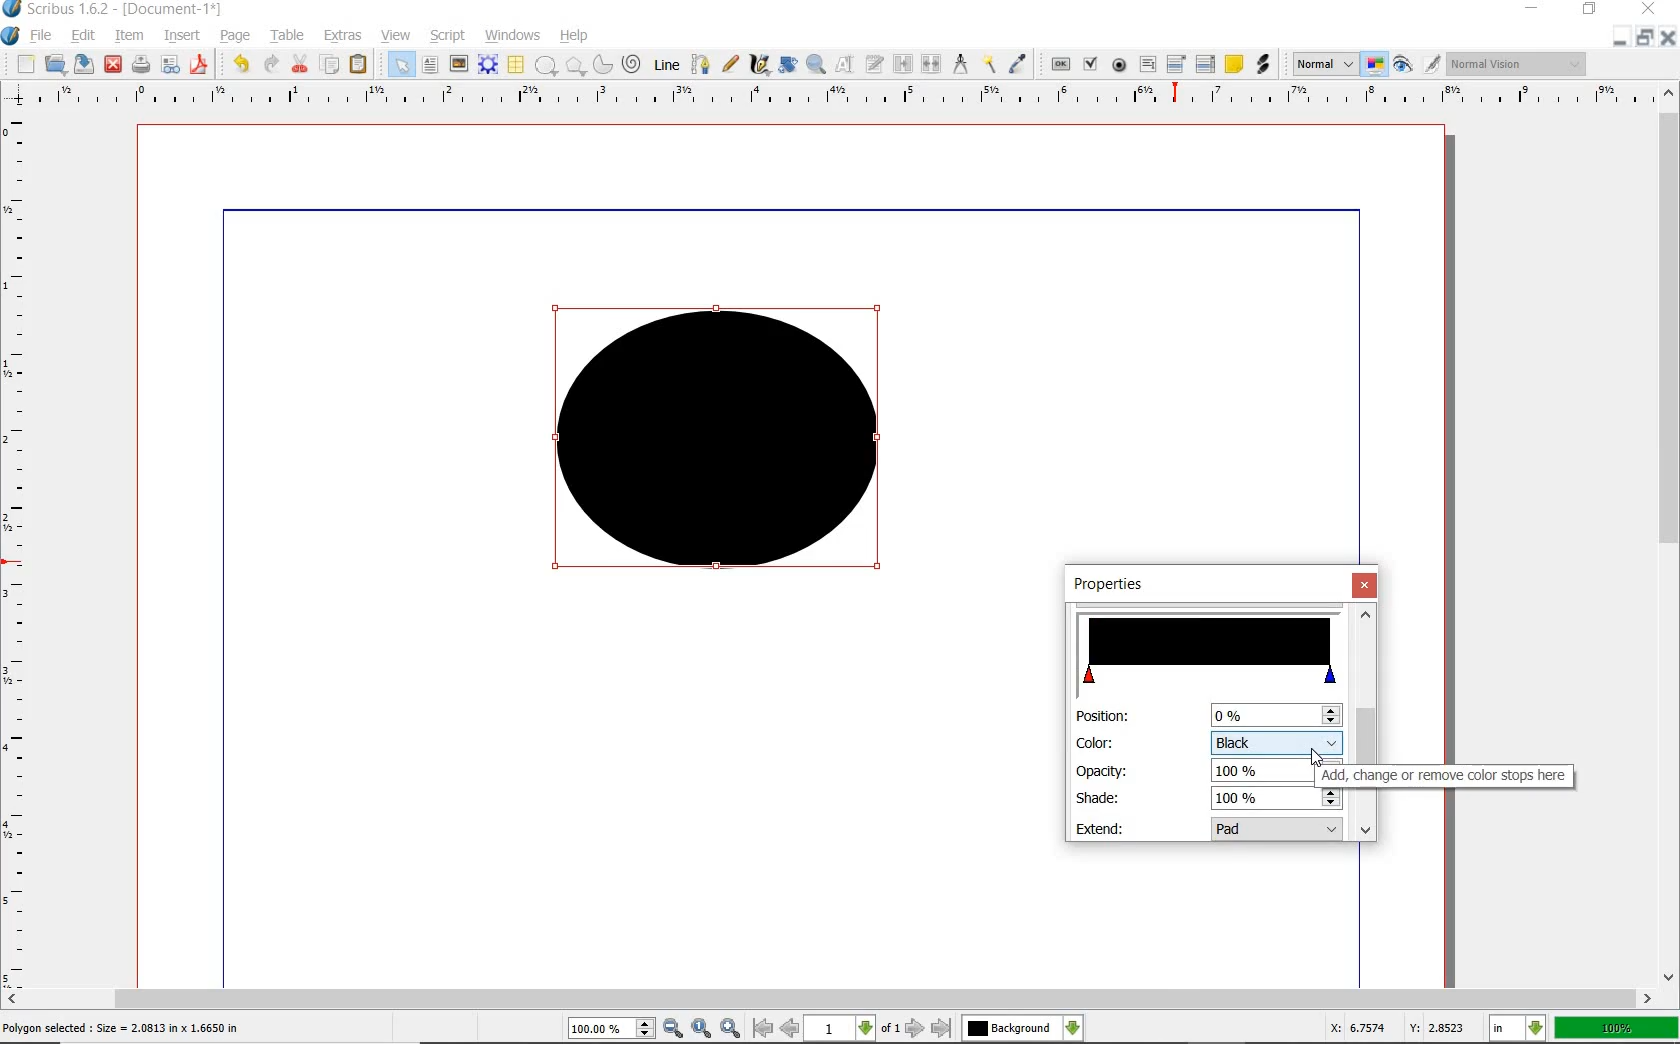 This screenshot has width=1680, height=1044. I want to click on NEW, so click(25, 64).